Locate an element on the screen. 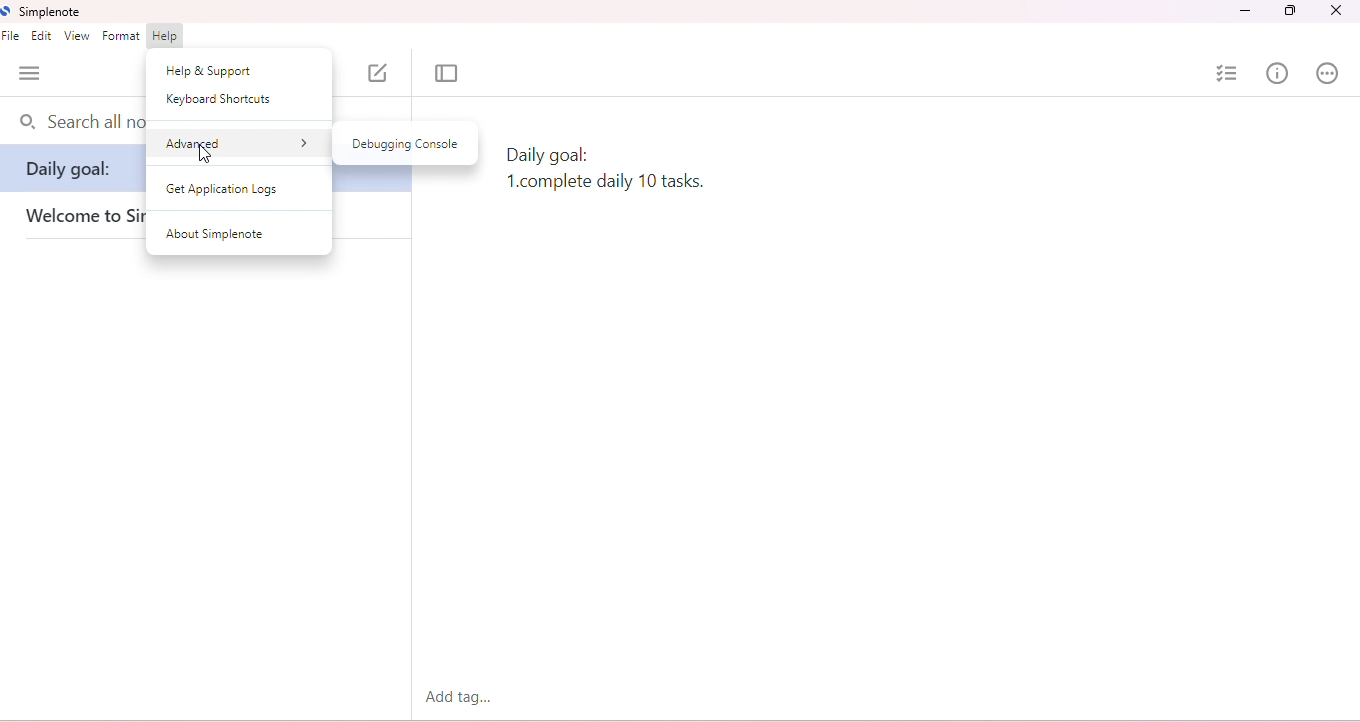 The height and width of the screenshot is (722, 1360). file is located at coordinates (13, 37).